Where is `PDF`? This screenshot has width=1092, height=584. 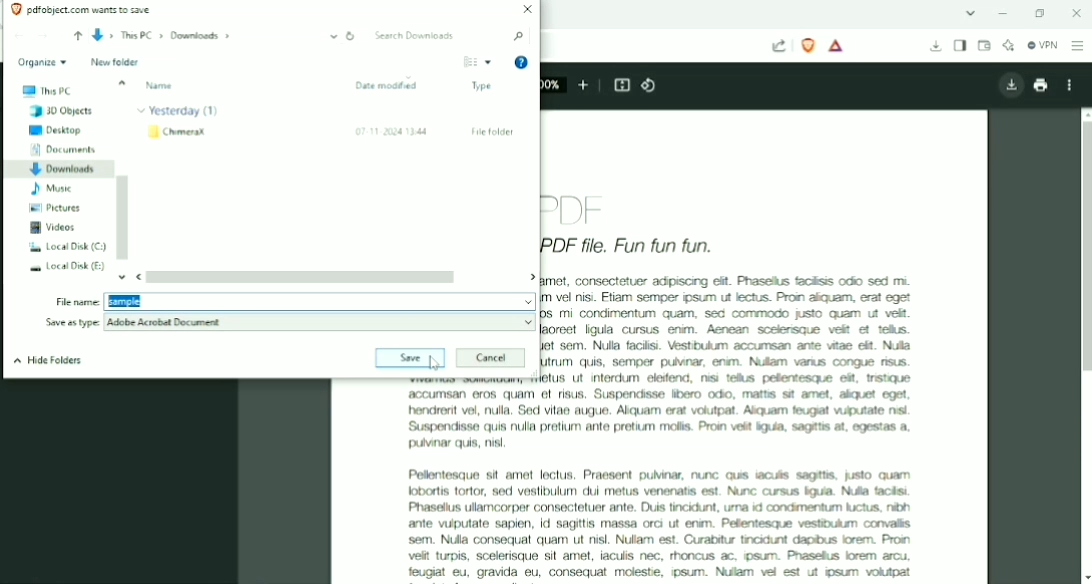 PDF is located at coordinates (578, 209).